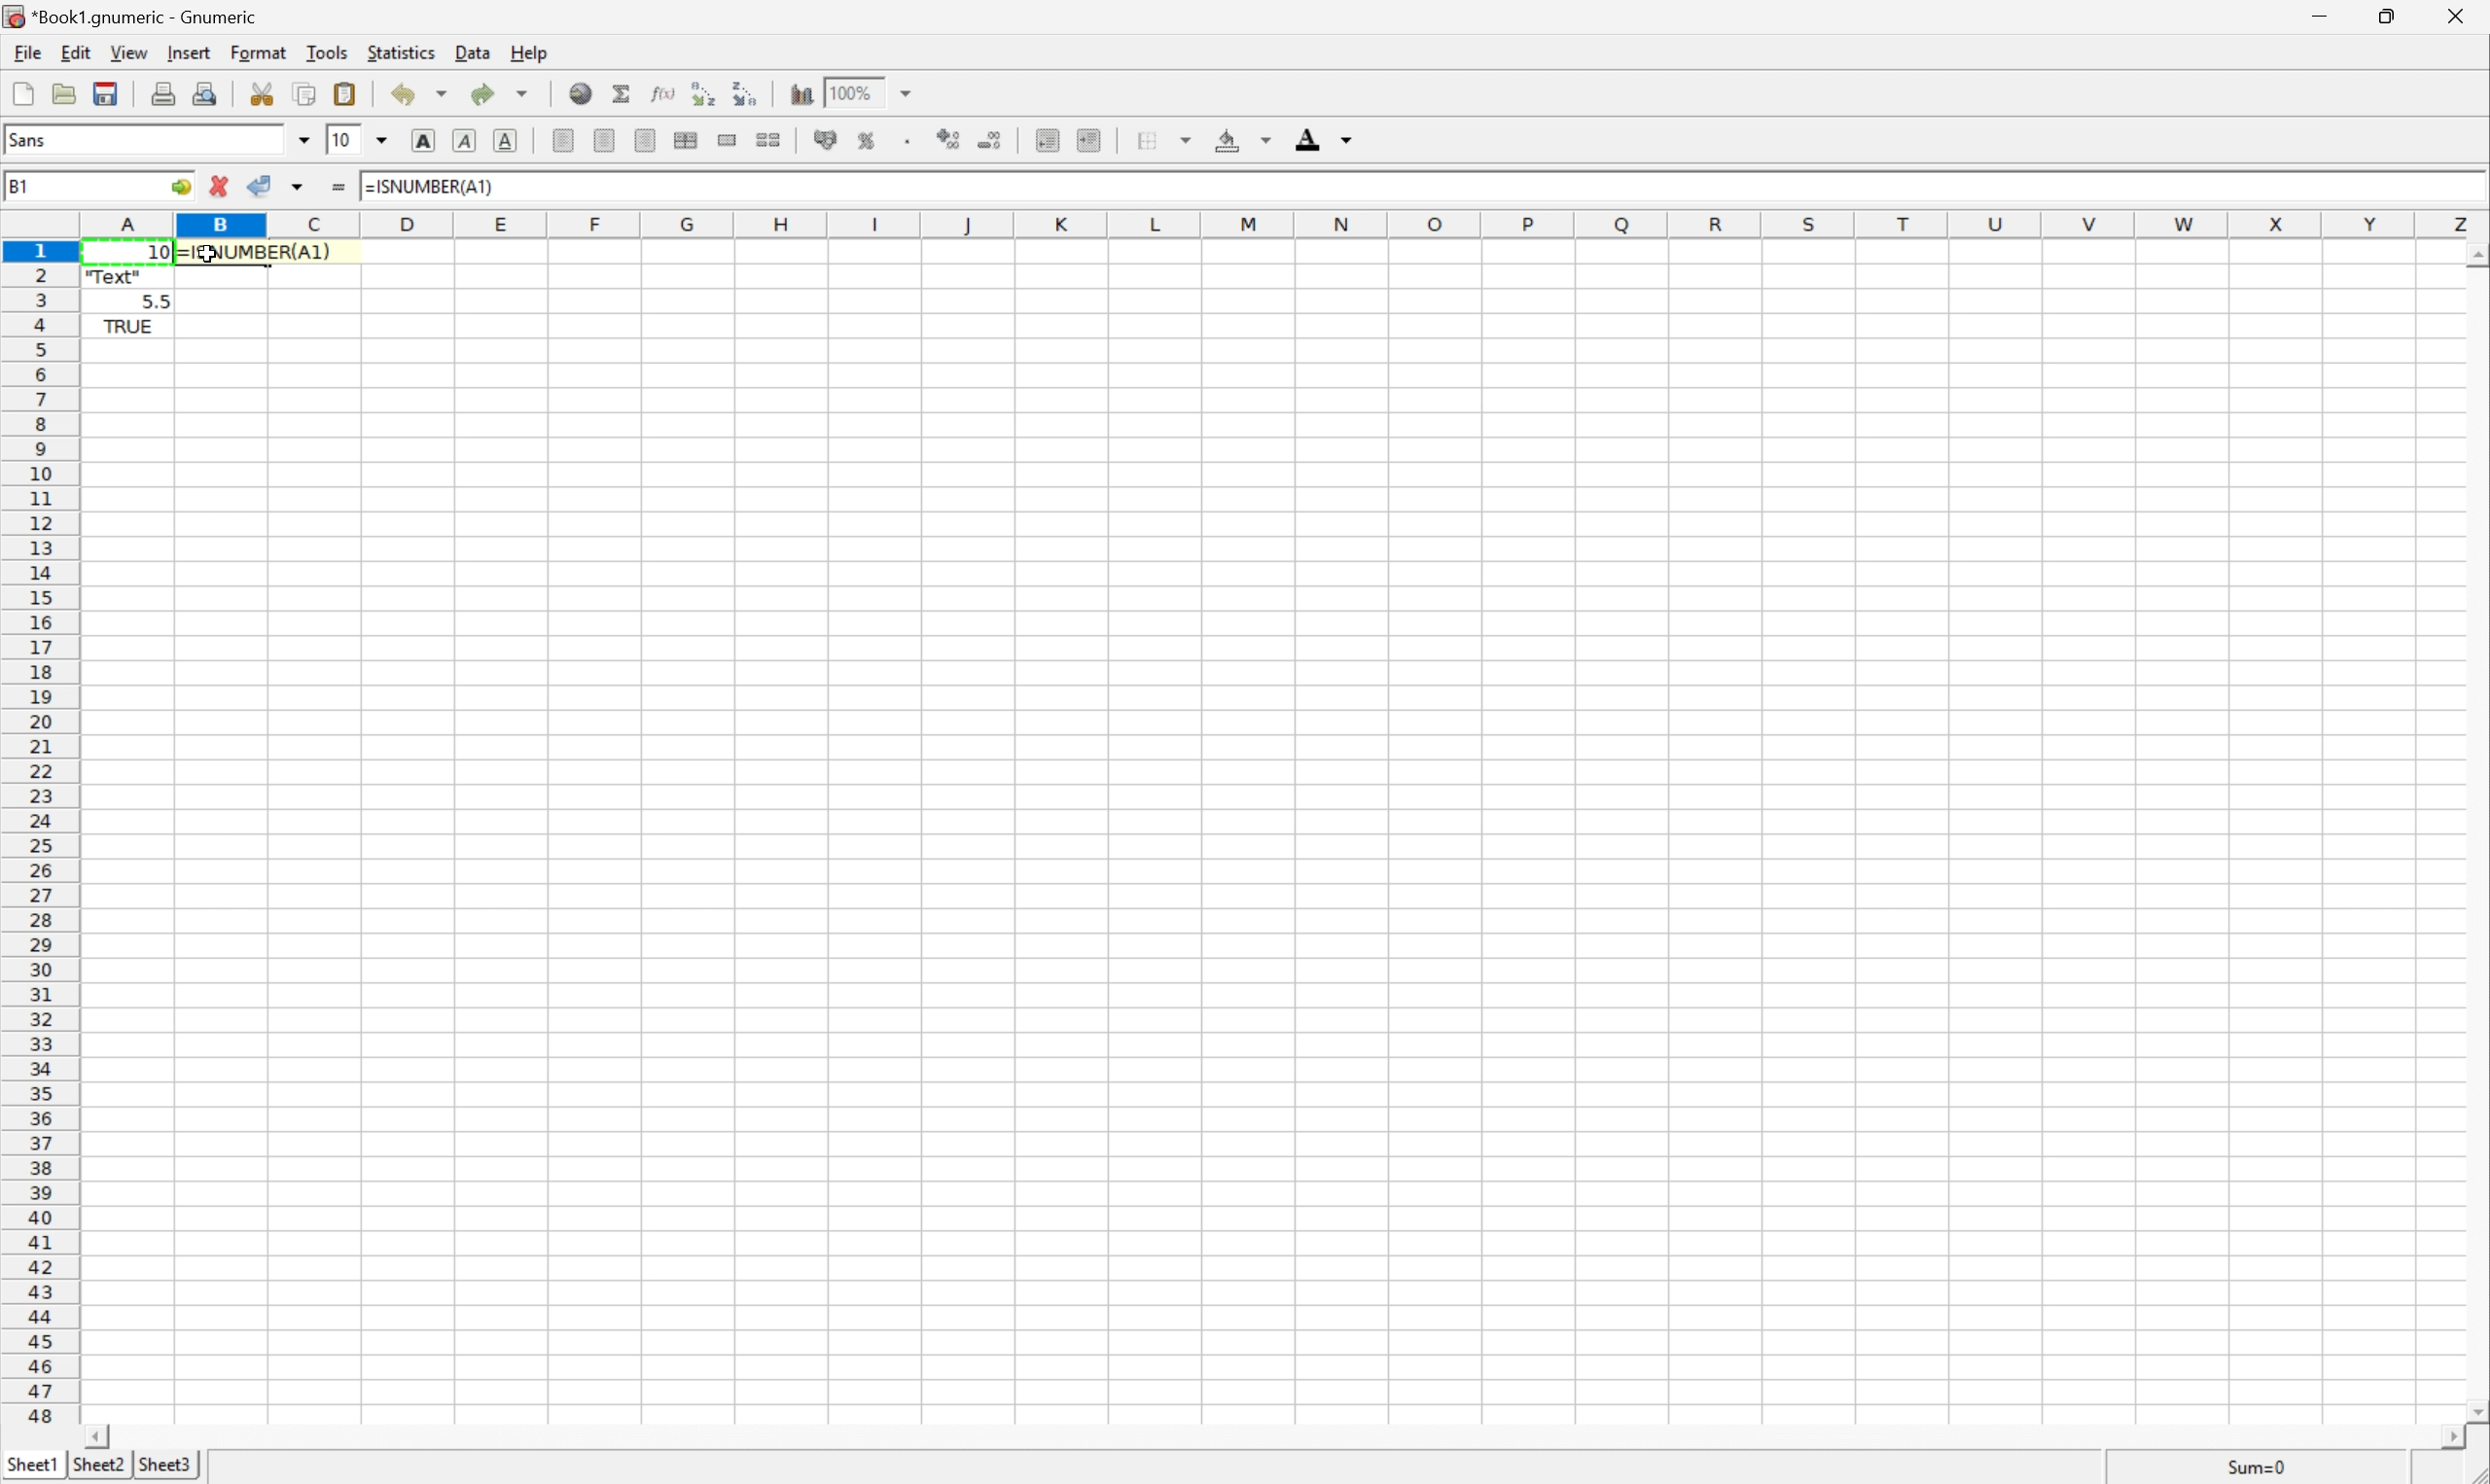 The image size is (2490, 1484). Describe the element at coordinates (746, 91) in the screenshot. I see `Sort the selected region in descending order based on the first column selected` at that location.